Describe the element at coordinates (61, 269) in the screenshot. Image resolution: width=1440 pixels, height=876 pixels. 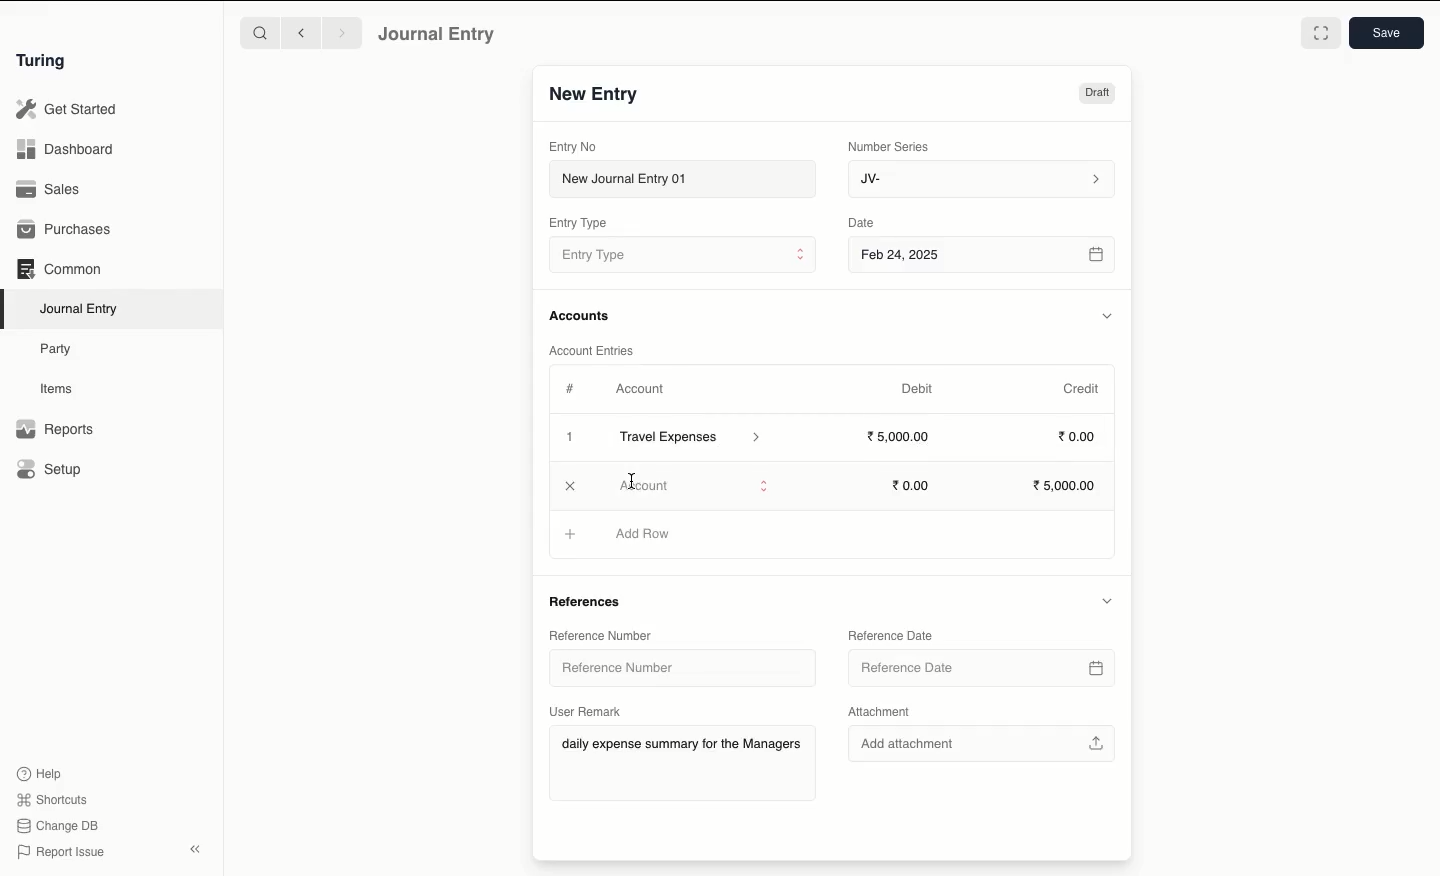
I see `Common` at that location.